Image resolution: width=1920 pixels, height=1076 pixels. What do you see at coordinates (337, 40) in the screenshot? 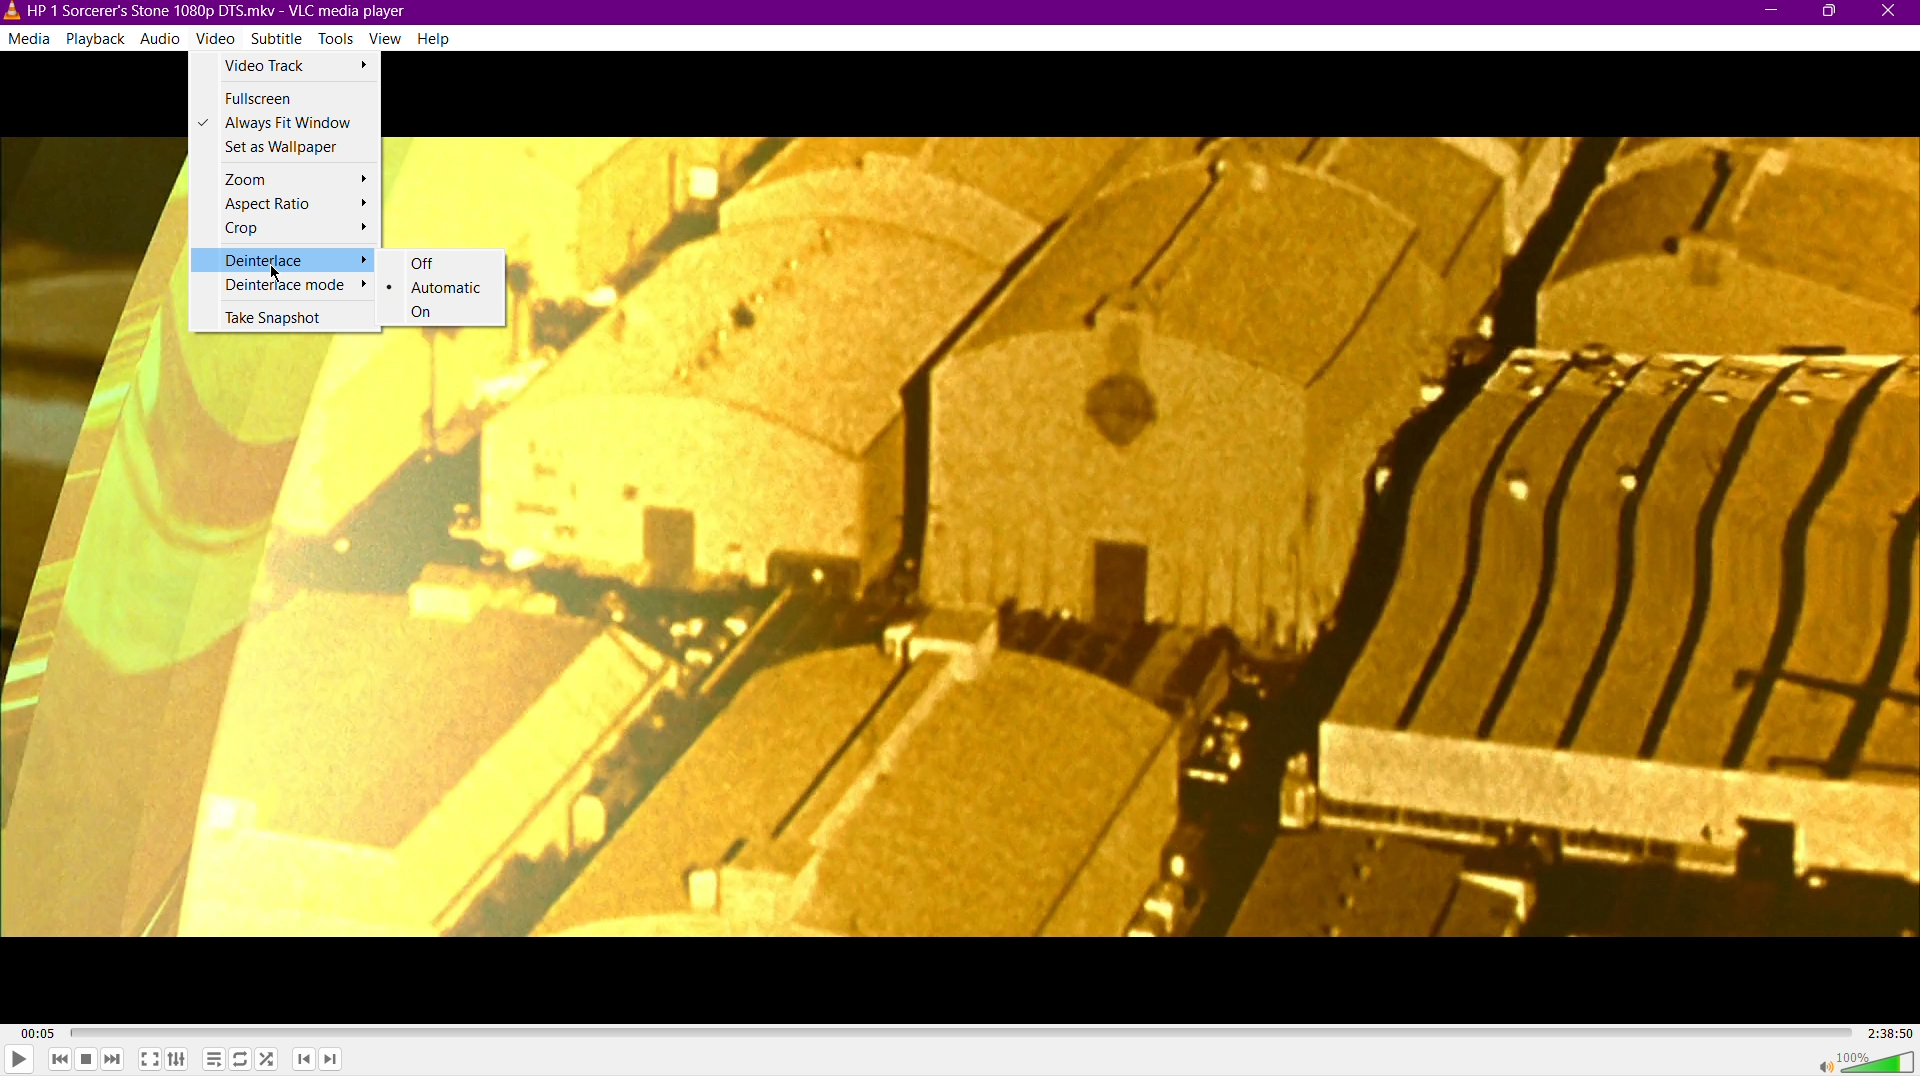
I see `Tools` at bounding box center [337, 40].